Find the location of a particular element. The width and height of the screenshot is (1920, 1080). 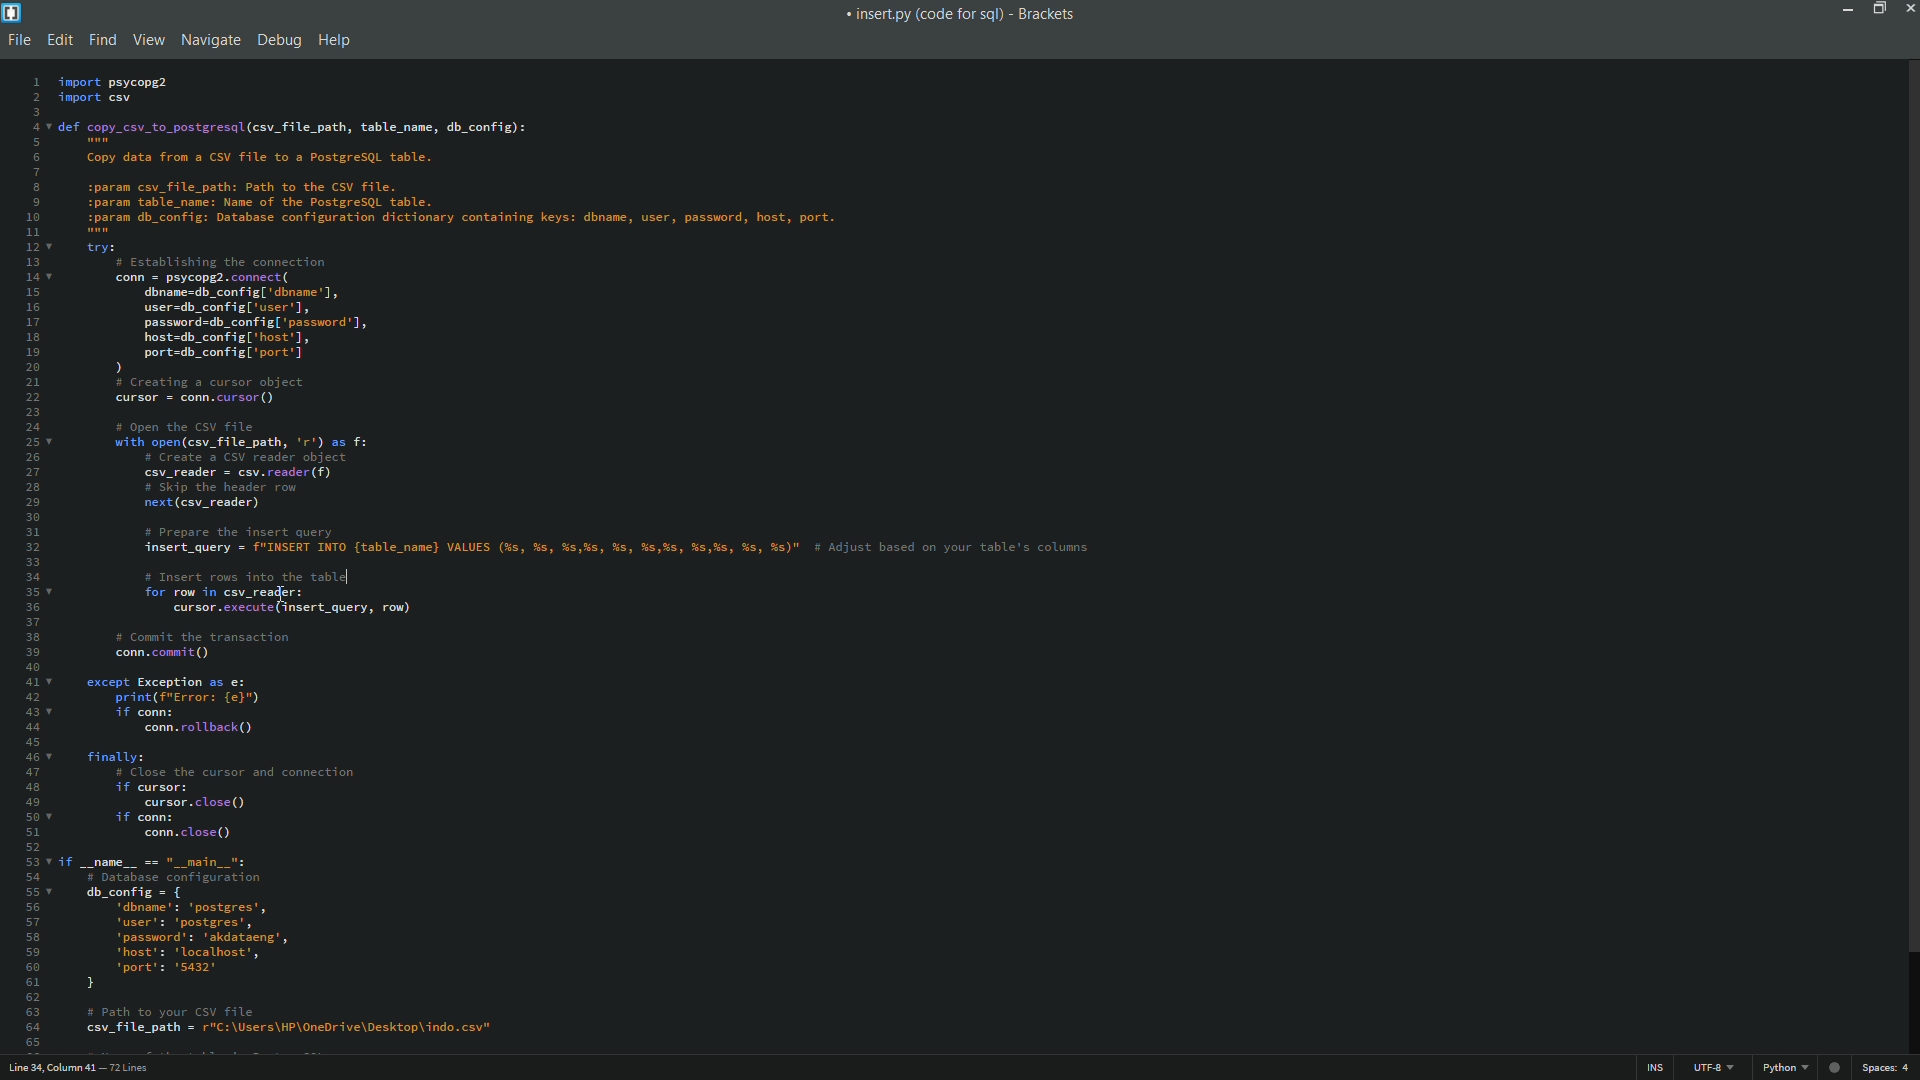

find menu is located at coordinates (103, 39).